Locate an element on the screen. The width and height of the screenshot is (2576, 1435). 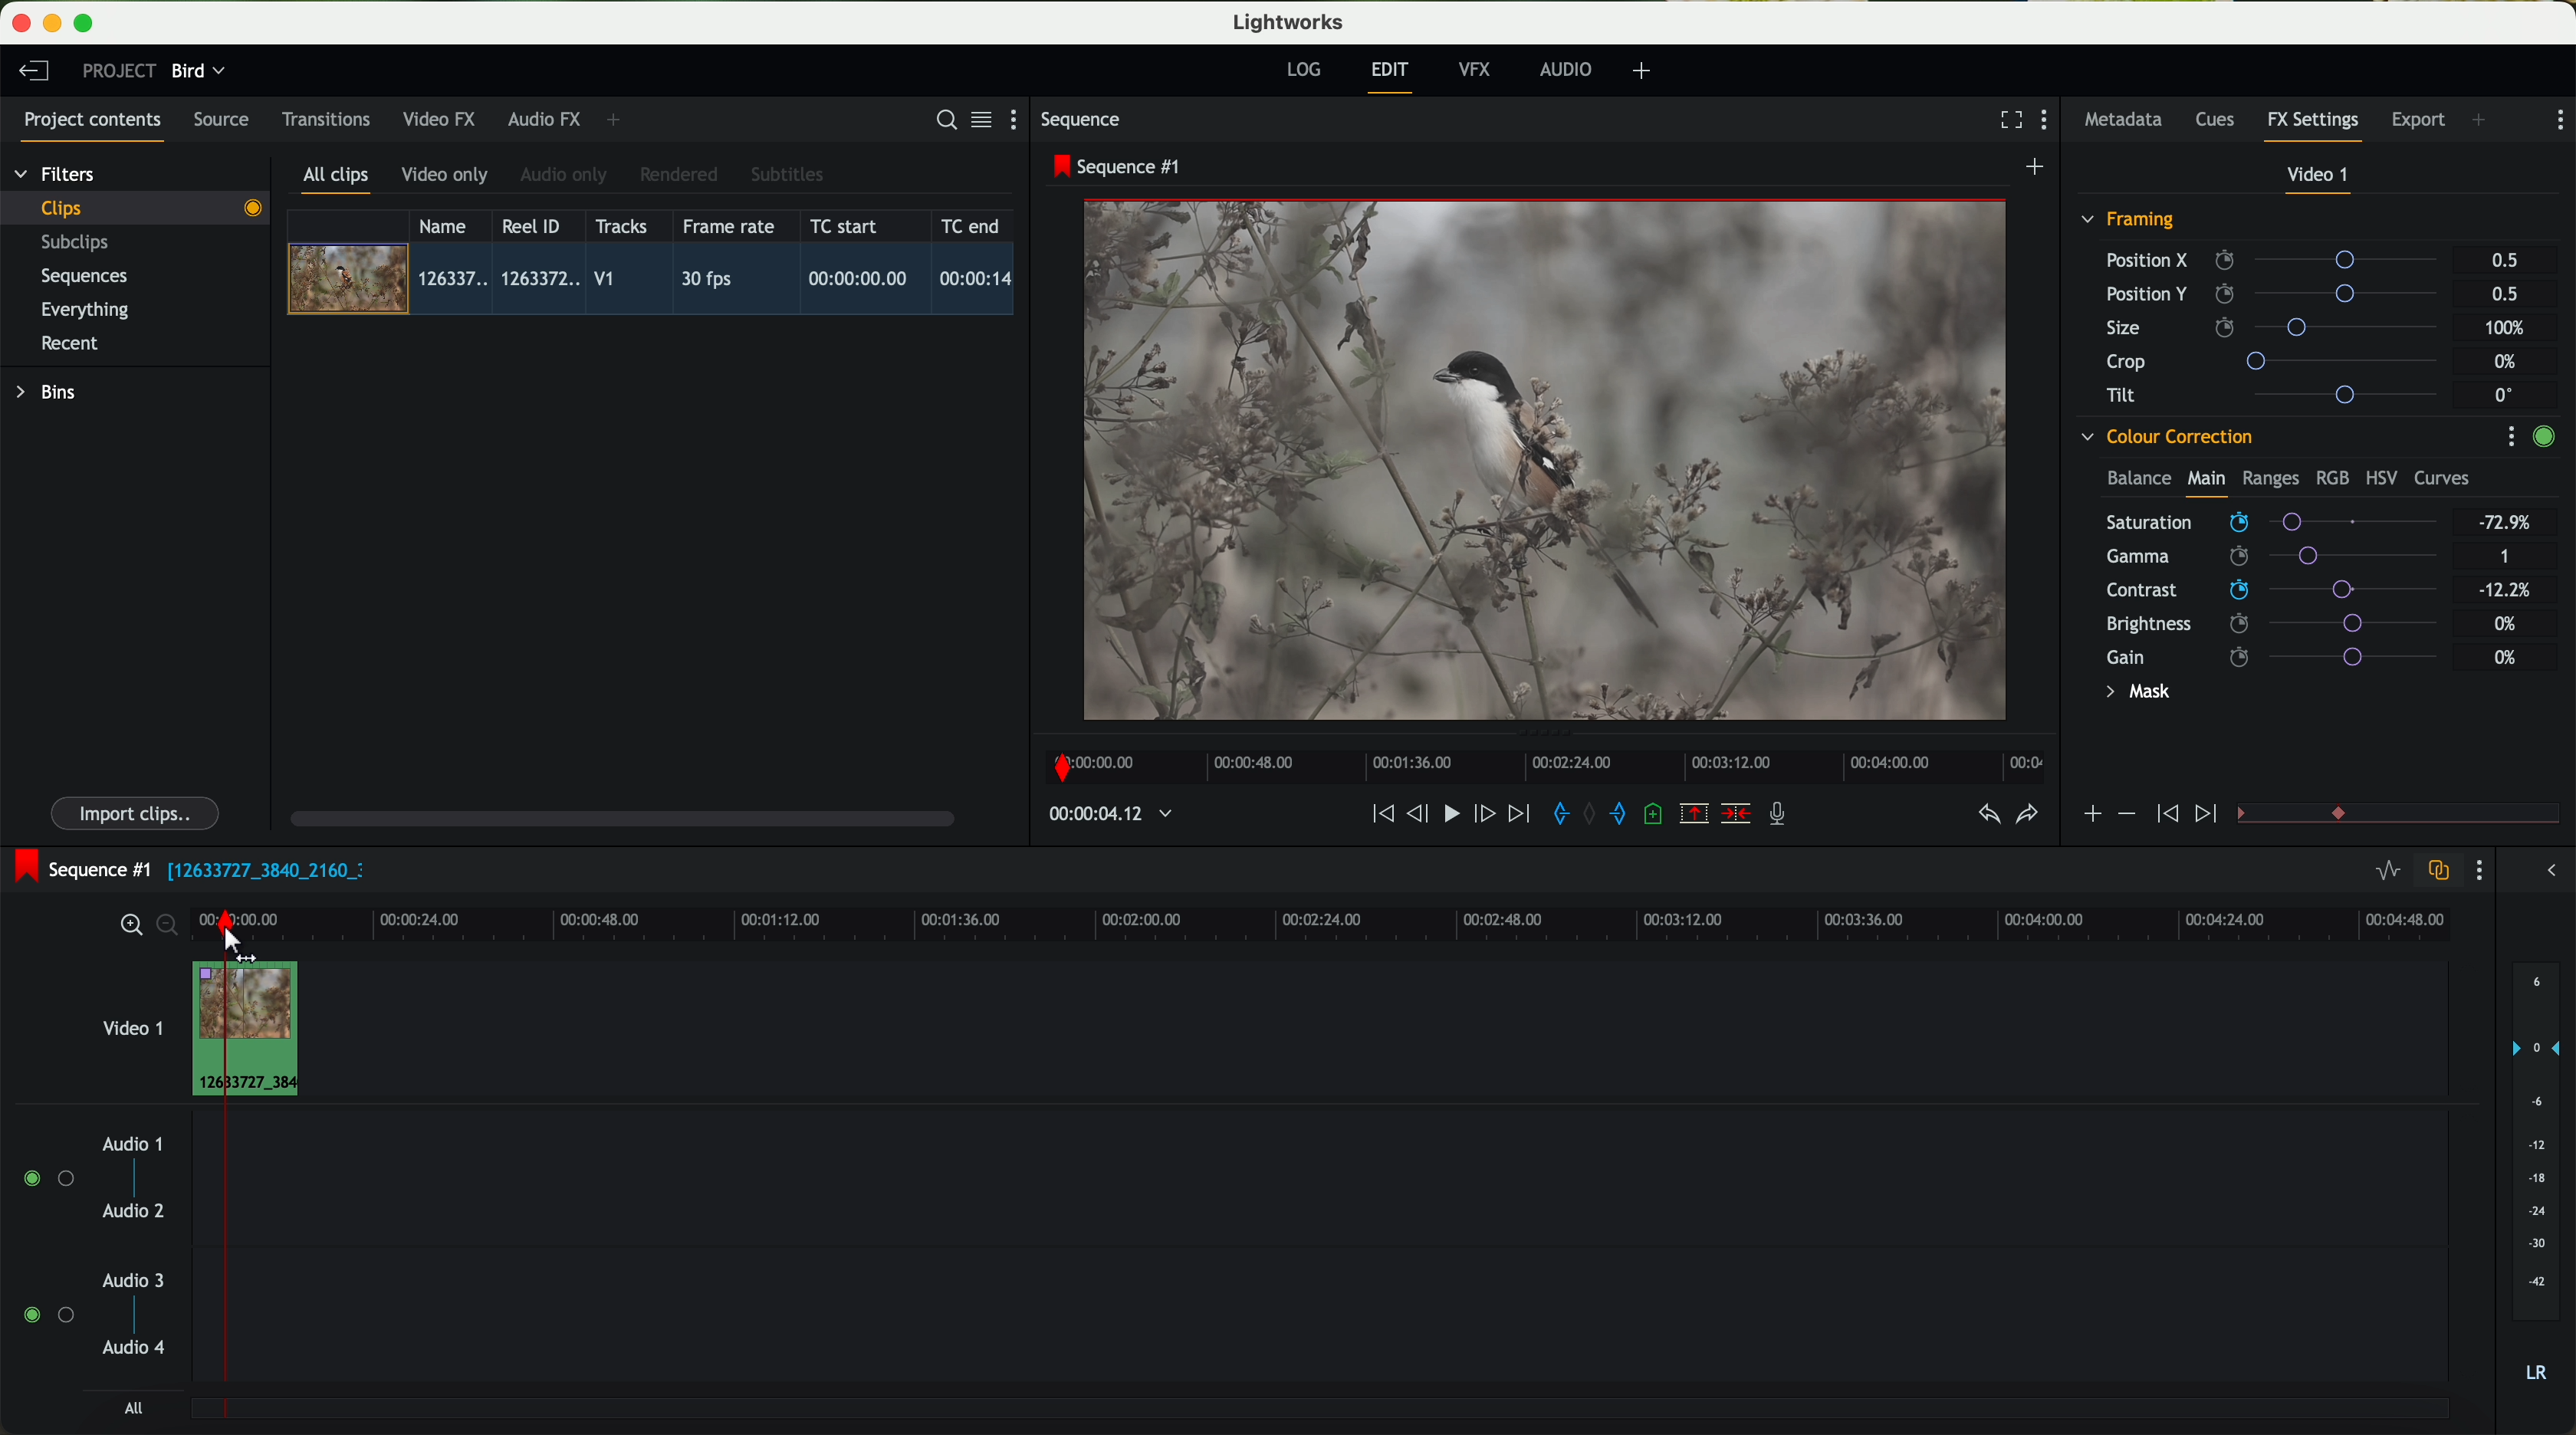
mask is located at coordinates (2134, 694).